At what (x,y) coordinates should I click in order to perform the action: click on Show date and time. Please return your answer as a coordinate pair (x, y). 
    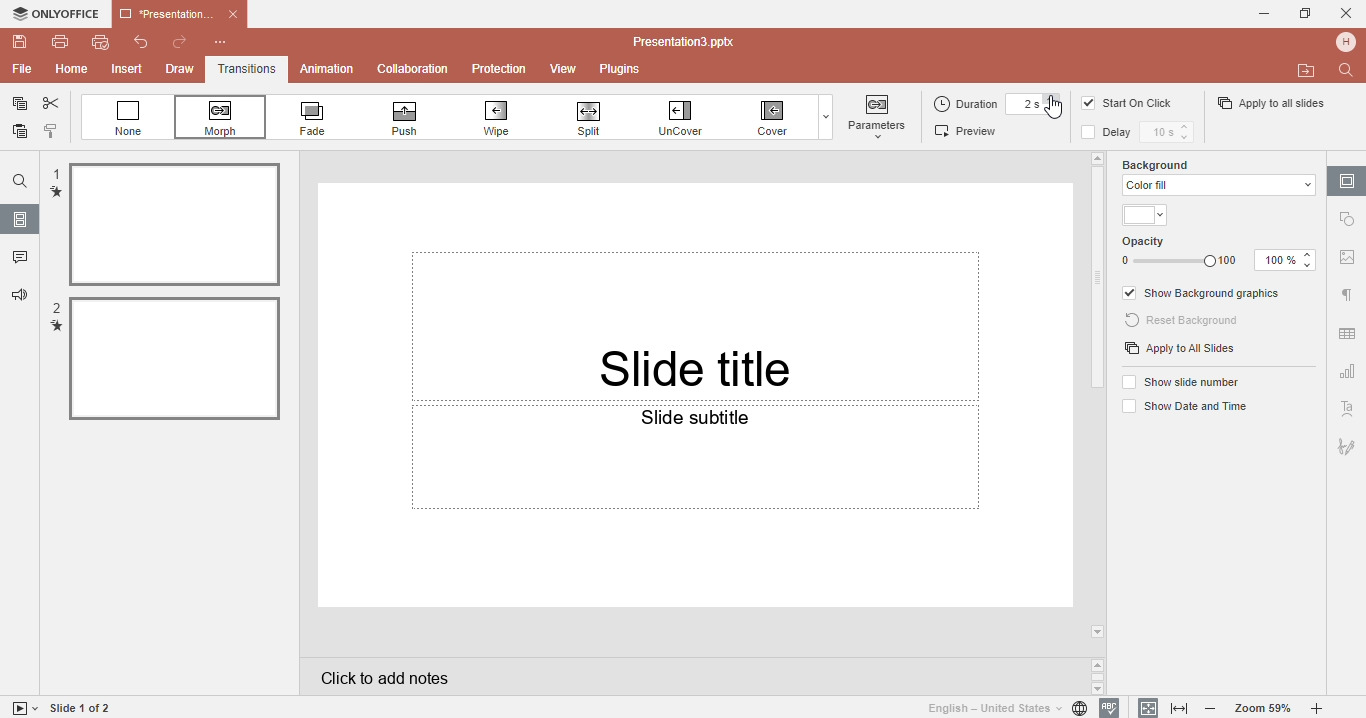
    Looking at the image, I should click on (1182, 408).